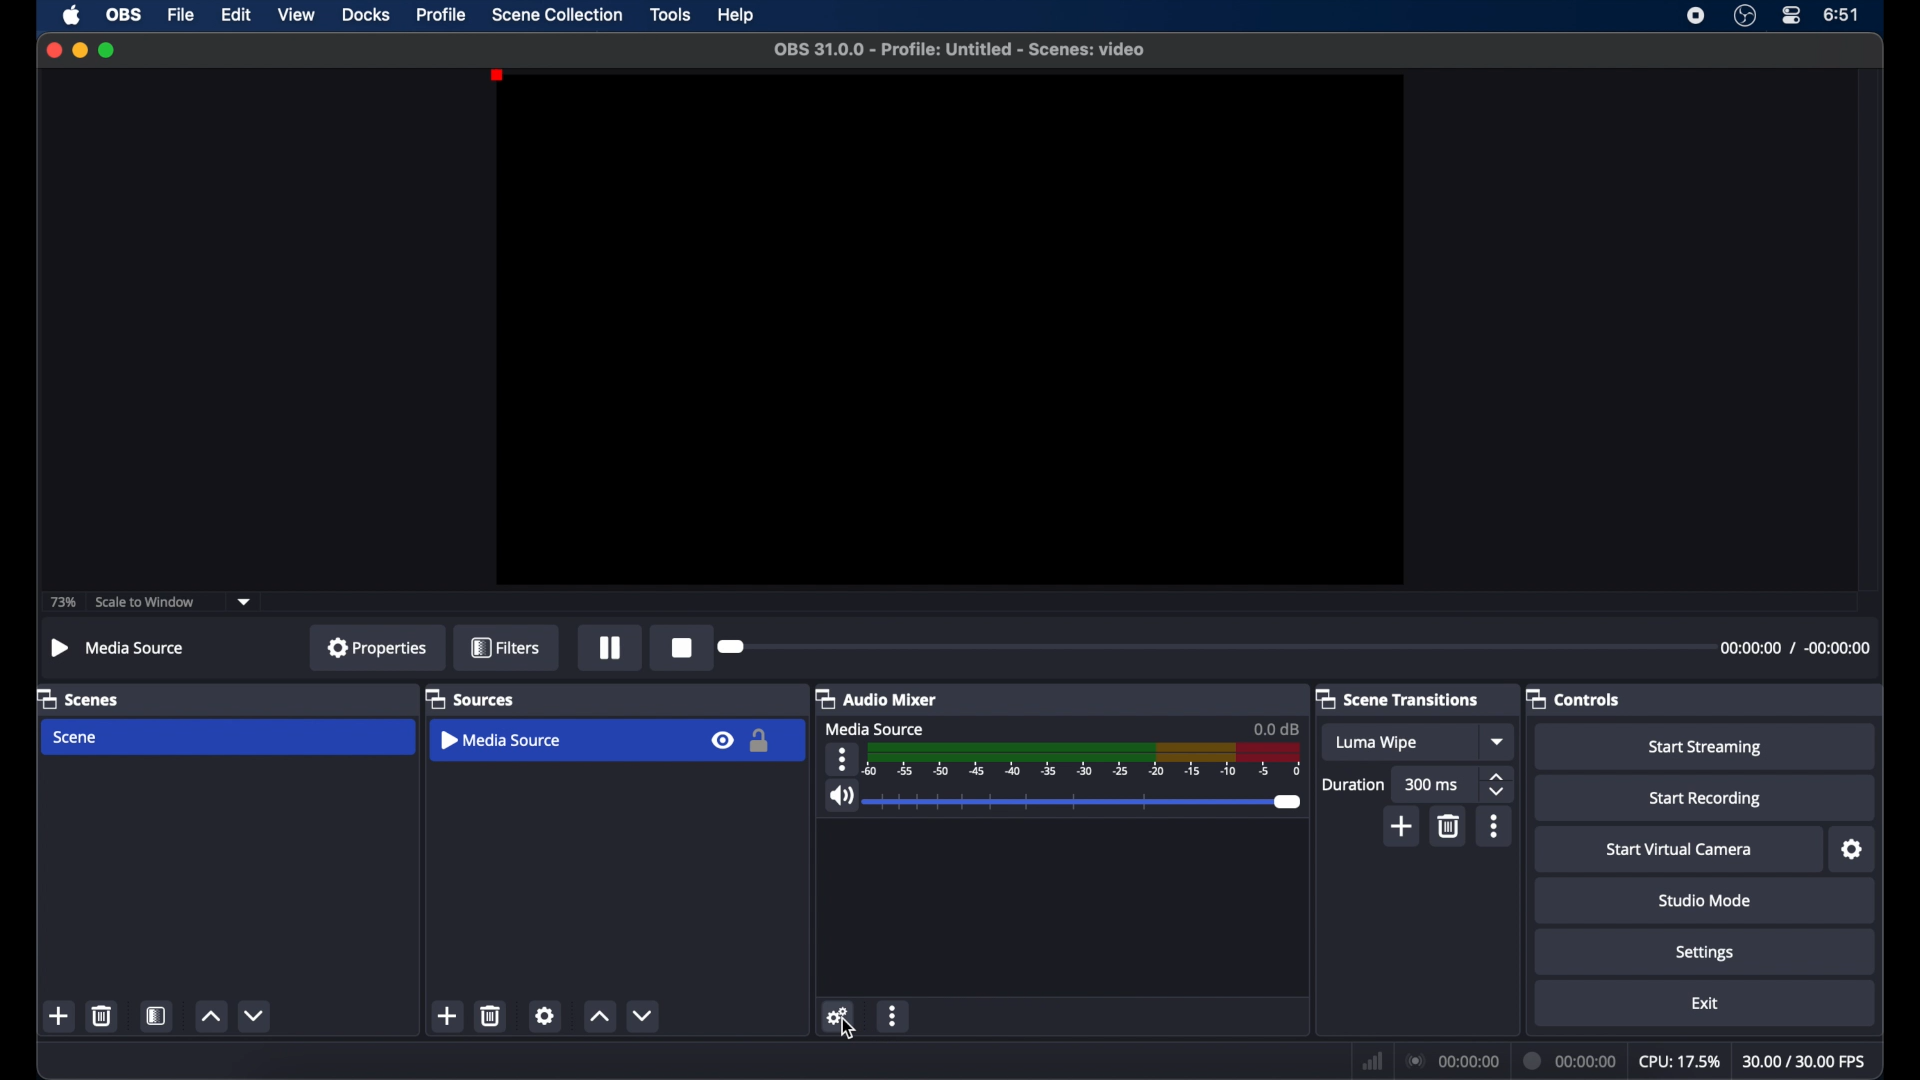 This screenshot has width=1920, height=1080. I want to click on slider, so click(1086, 802).